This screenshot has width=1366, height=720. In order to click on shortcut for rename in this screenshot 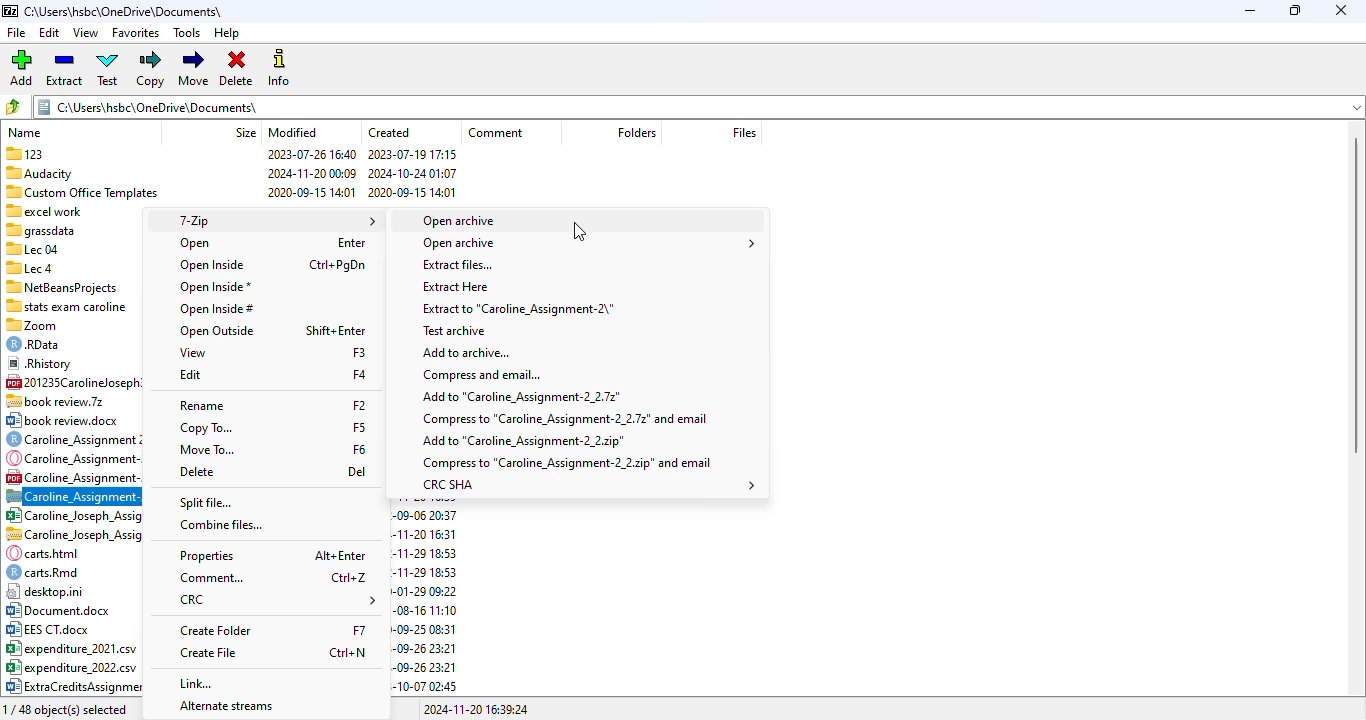, I will do `click(359, 404)`.